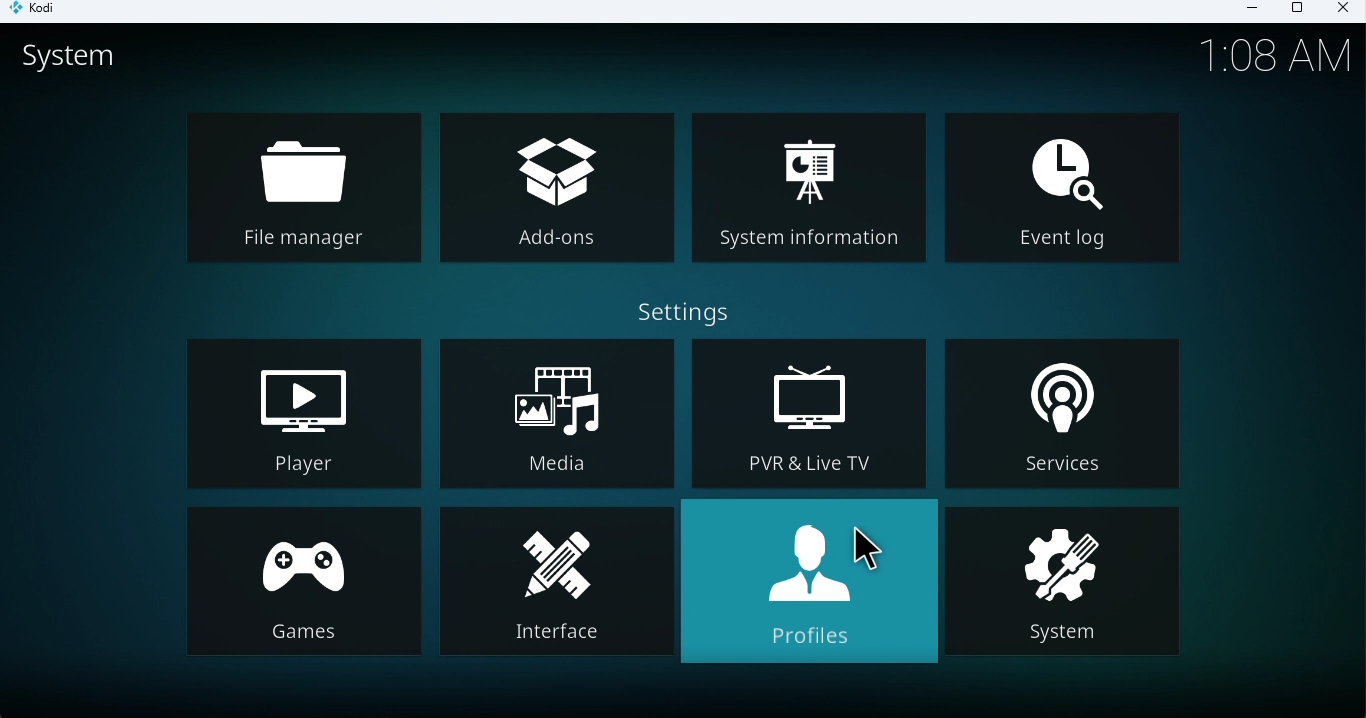 The image size is (1366, 718). Describe the element at coordinates (1277, 53) in the screenshot. I see `1.07 Am` at that location.